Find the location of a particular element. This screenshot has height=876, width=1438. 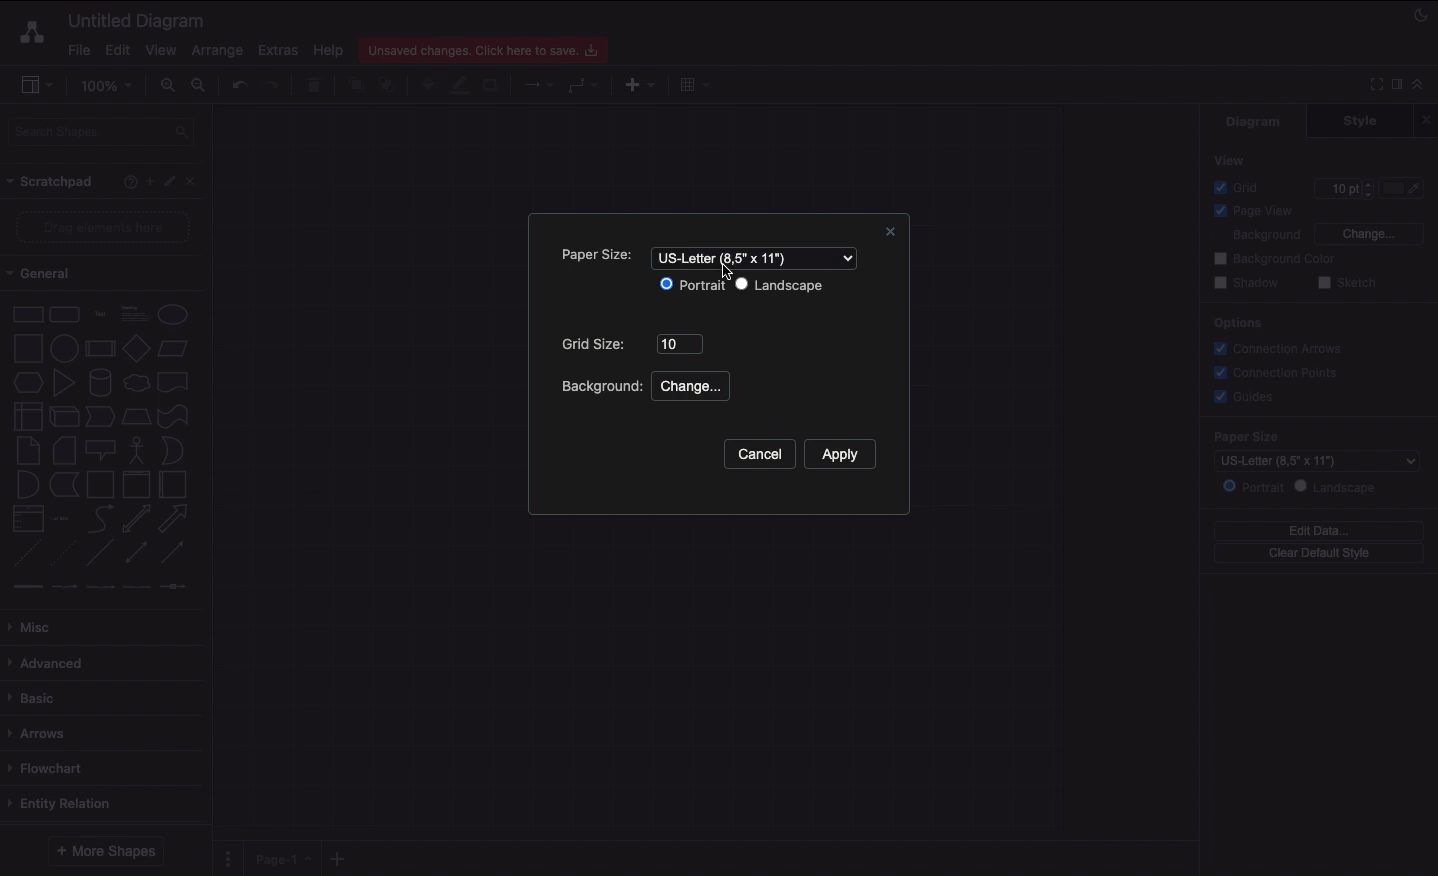

More shapes is located at coordinates (104, 851).